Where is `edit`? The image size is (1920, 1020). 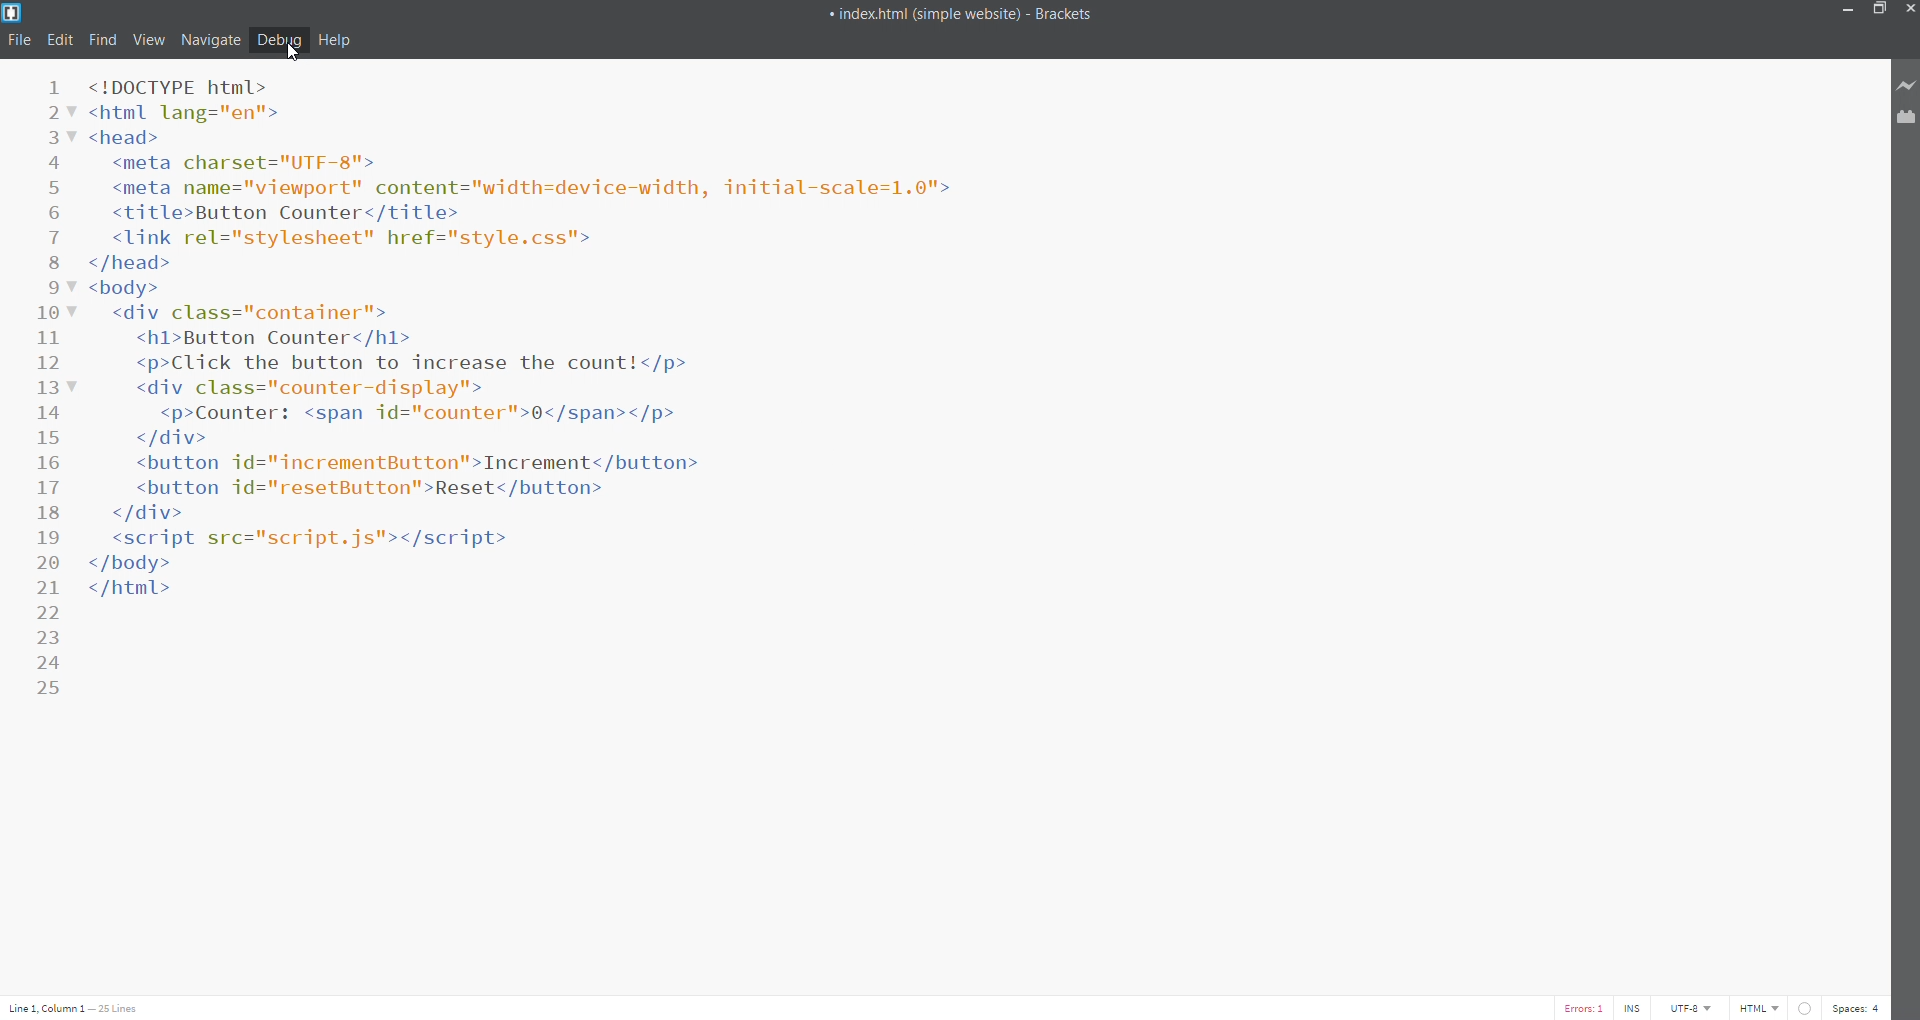
edit is located at coordinates (60, 41).